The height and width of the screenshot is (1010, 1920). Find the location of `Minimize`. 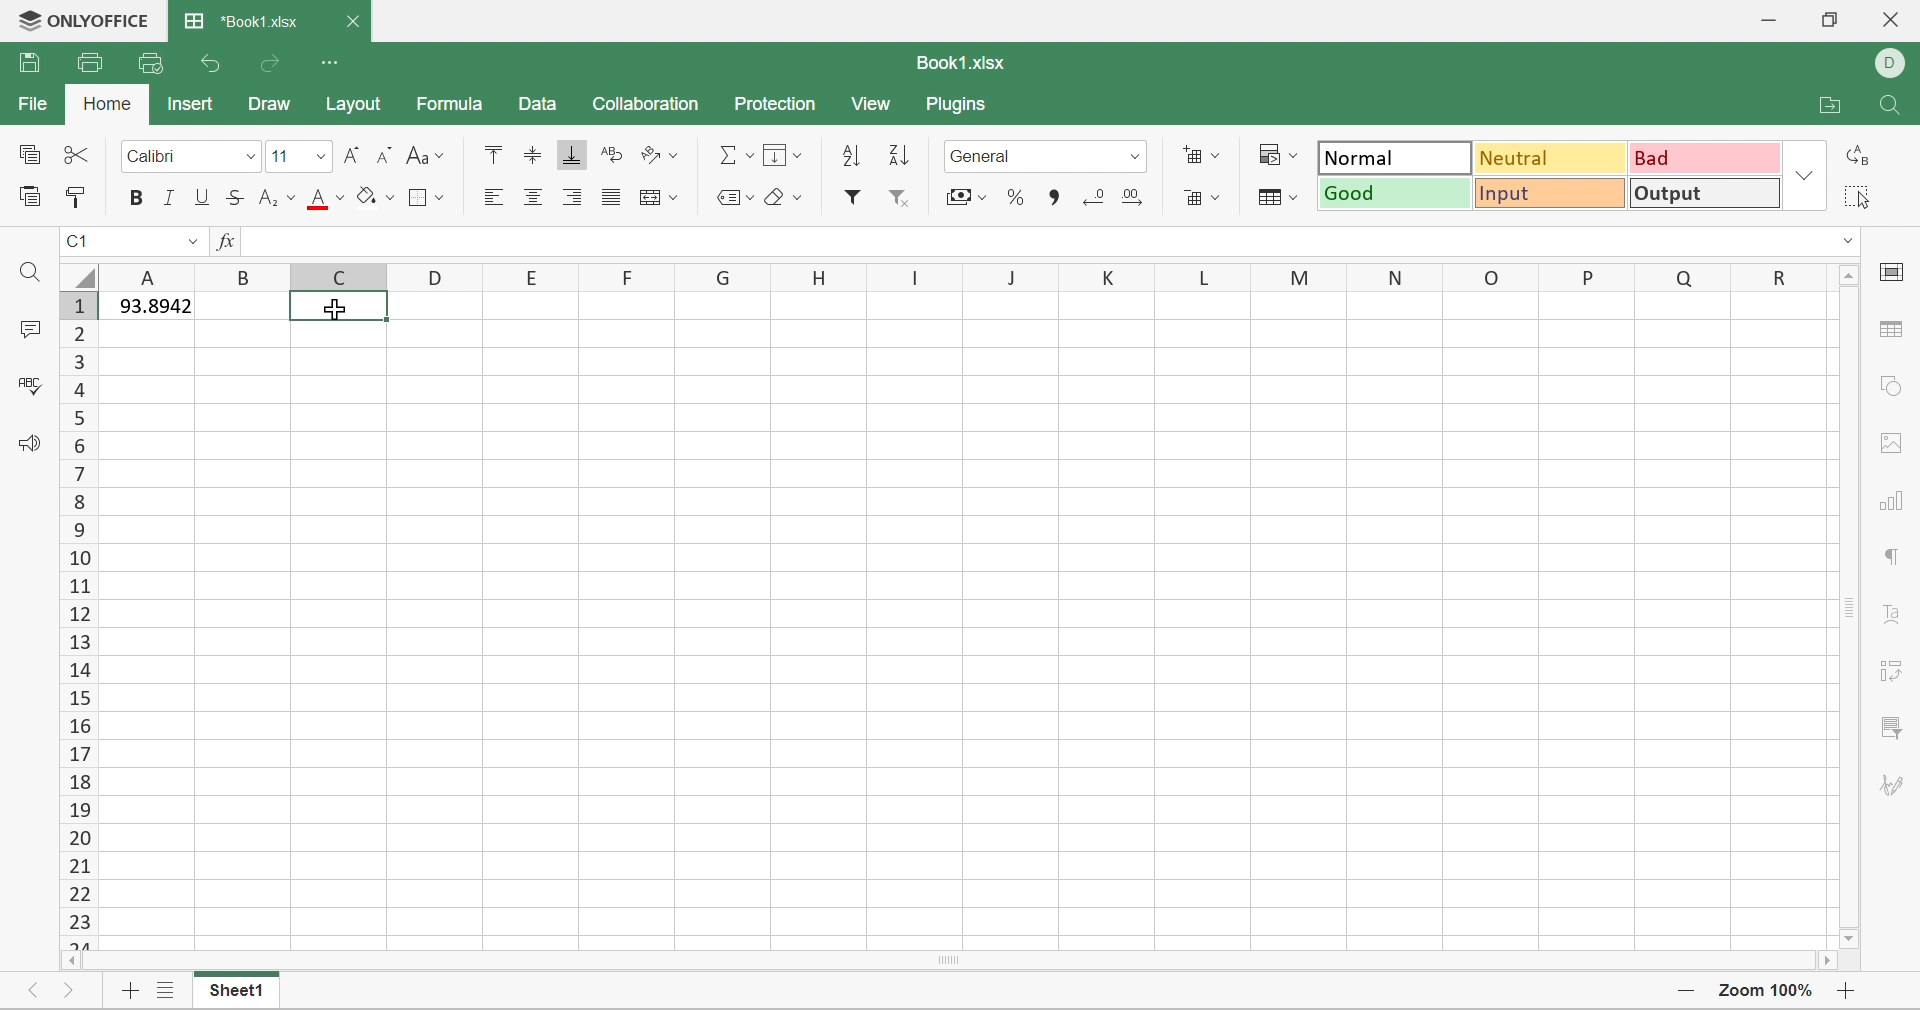

Minimize is located at coordinates (1765, 20).